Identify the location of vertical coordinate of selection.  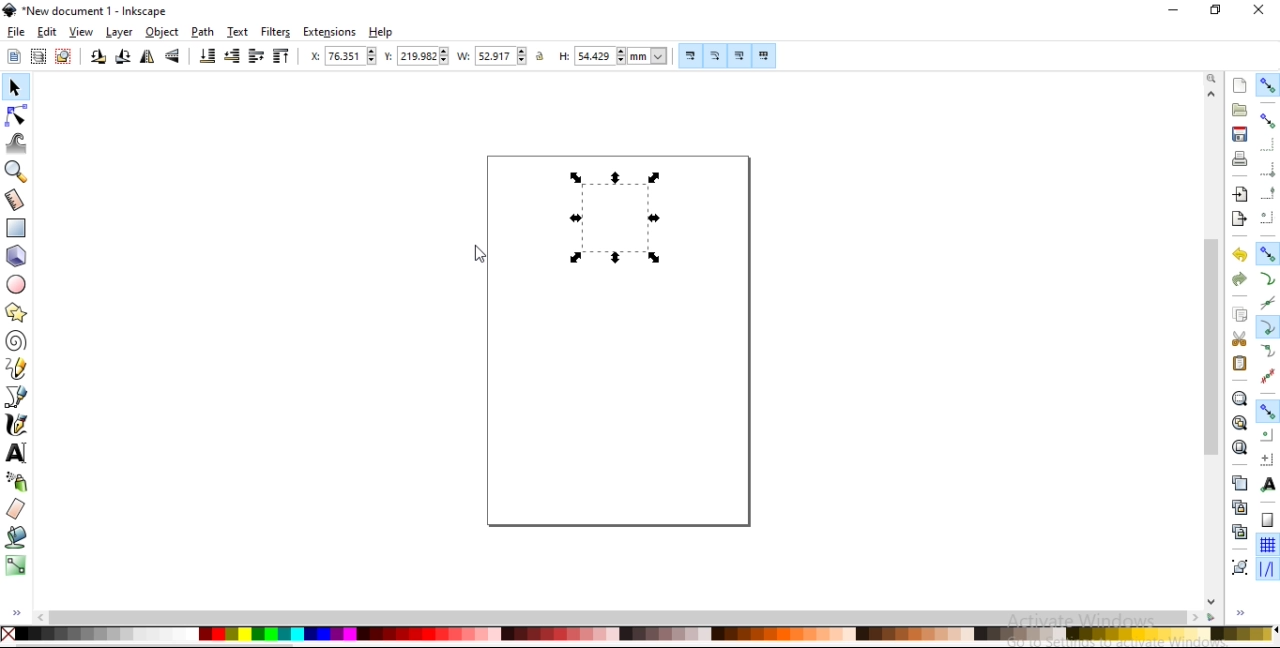
(414, 58).